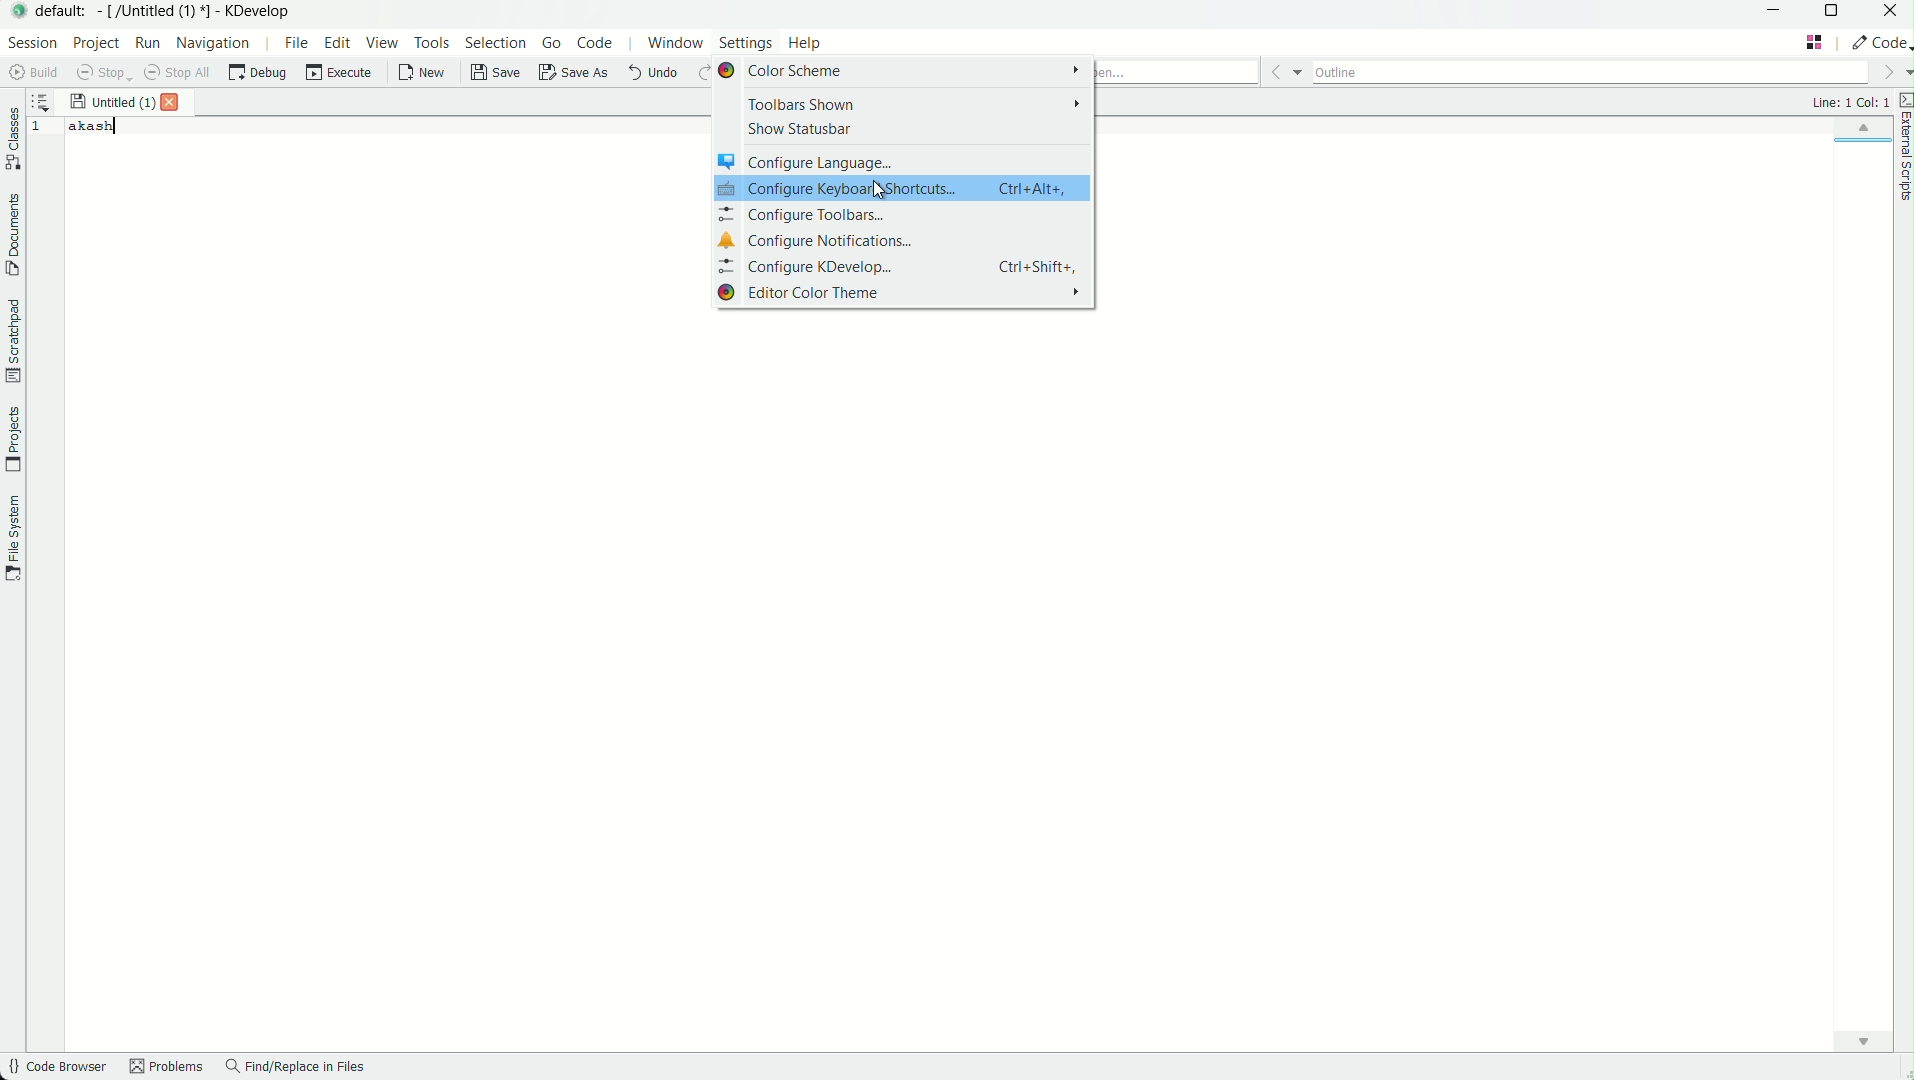 This screenshot has height=1080, width=1914. What do you see at coordinates (1849, 102) in the screenshot?
I see `cursor positions` at bounding box center [1849, 102].